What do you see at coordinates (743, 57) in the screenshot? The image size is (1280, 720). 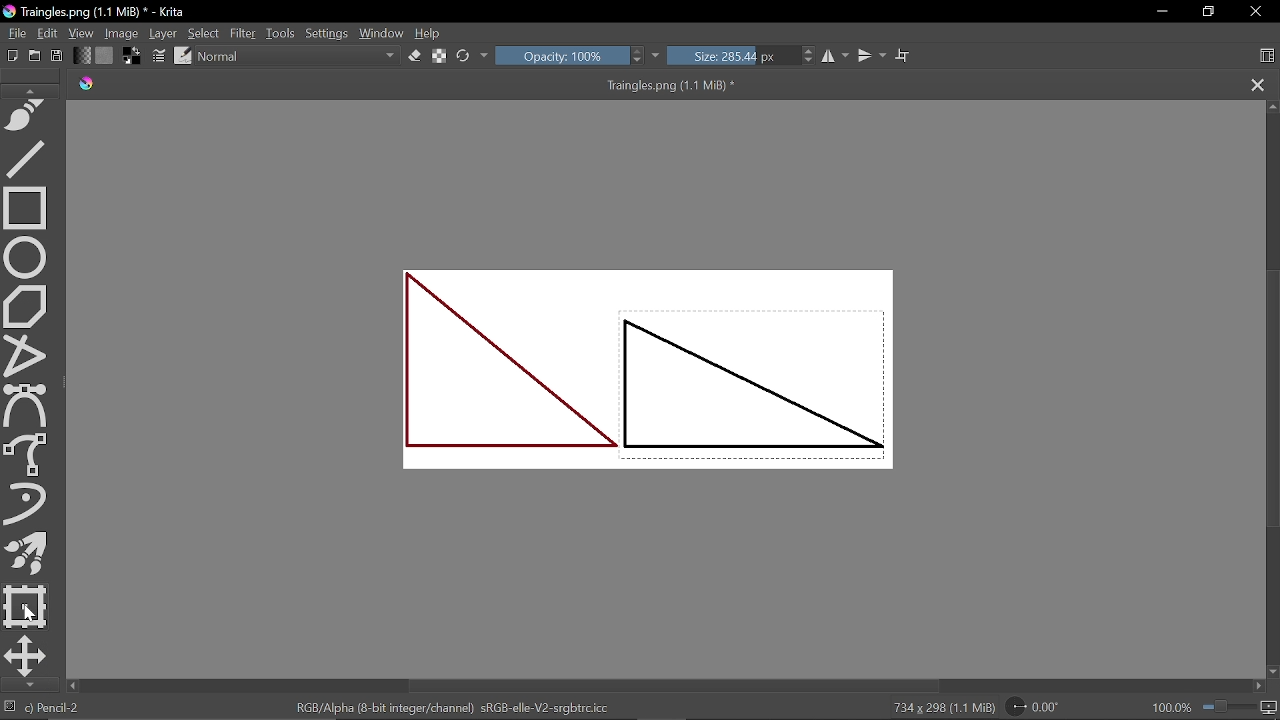 I see `Size: 285.44 px` at bounding box center [743, 57].